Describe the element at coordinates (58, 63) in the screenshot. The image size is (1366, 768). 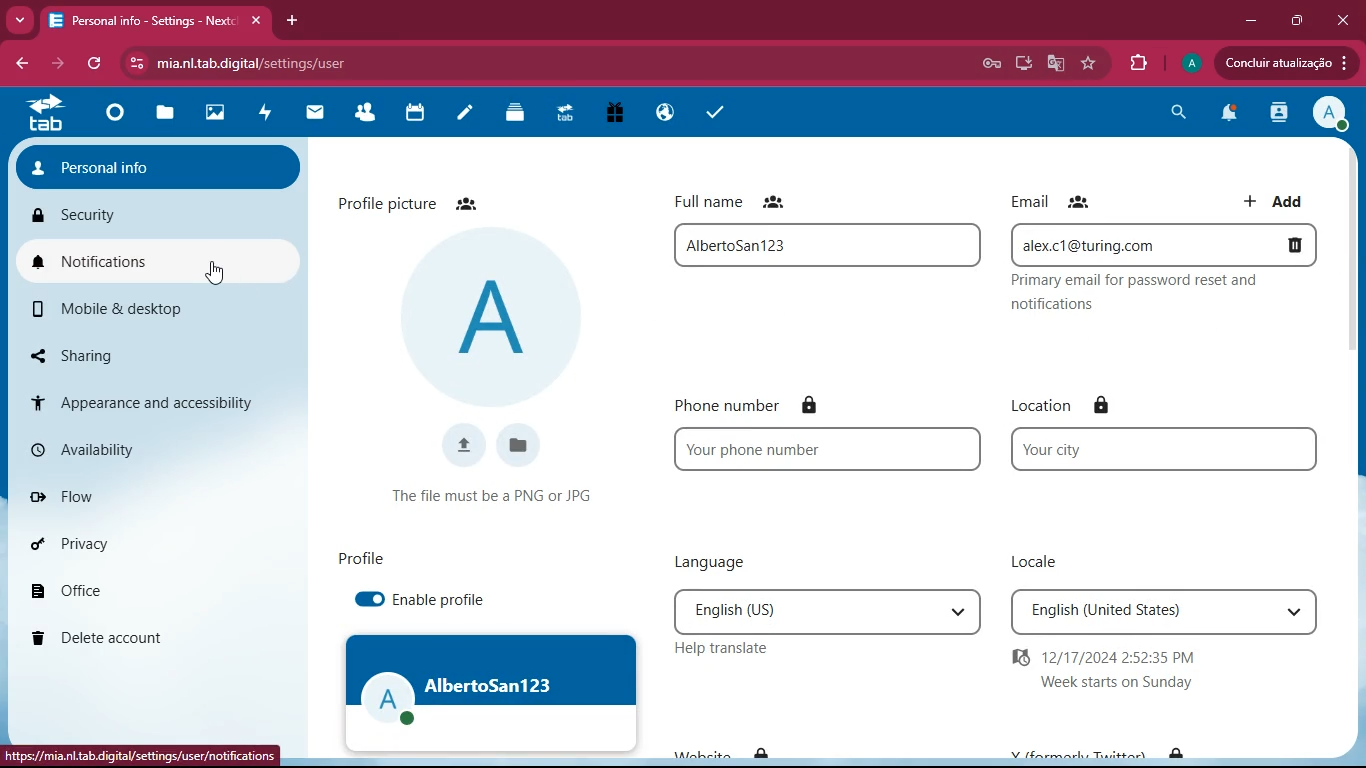
I see `forward` at that location.